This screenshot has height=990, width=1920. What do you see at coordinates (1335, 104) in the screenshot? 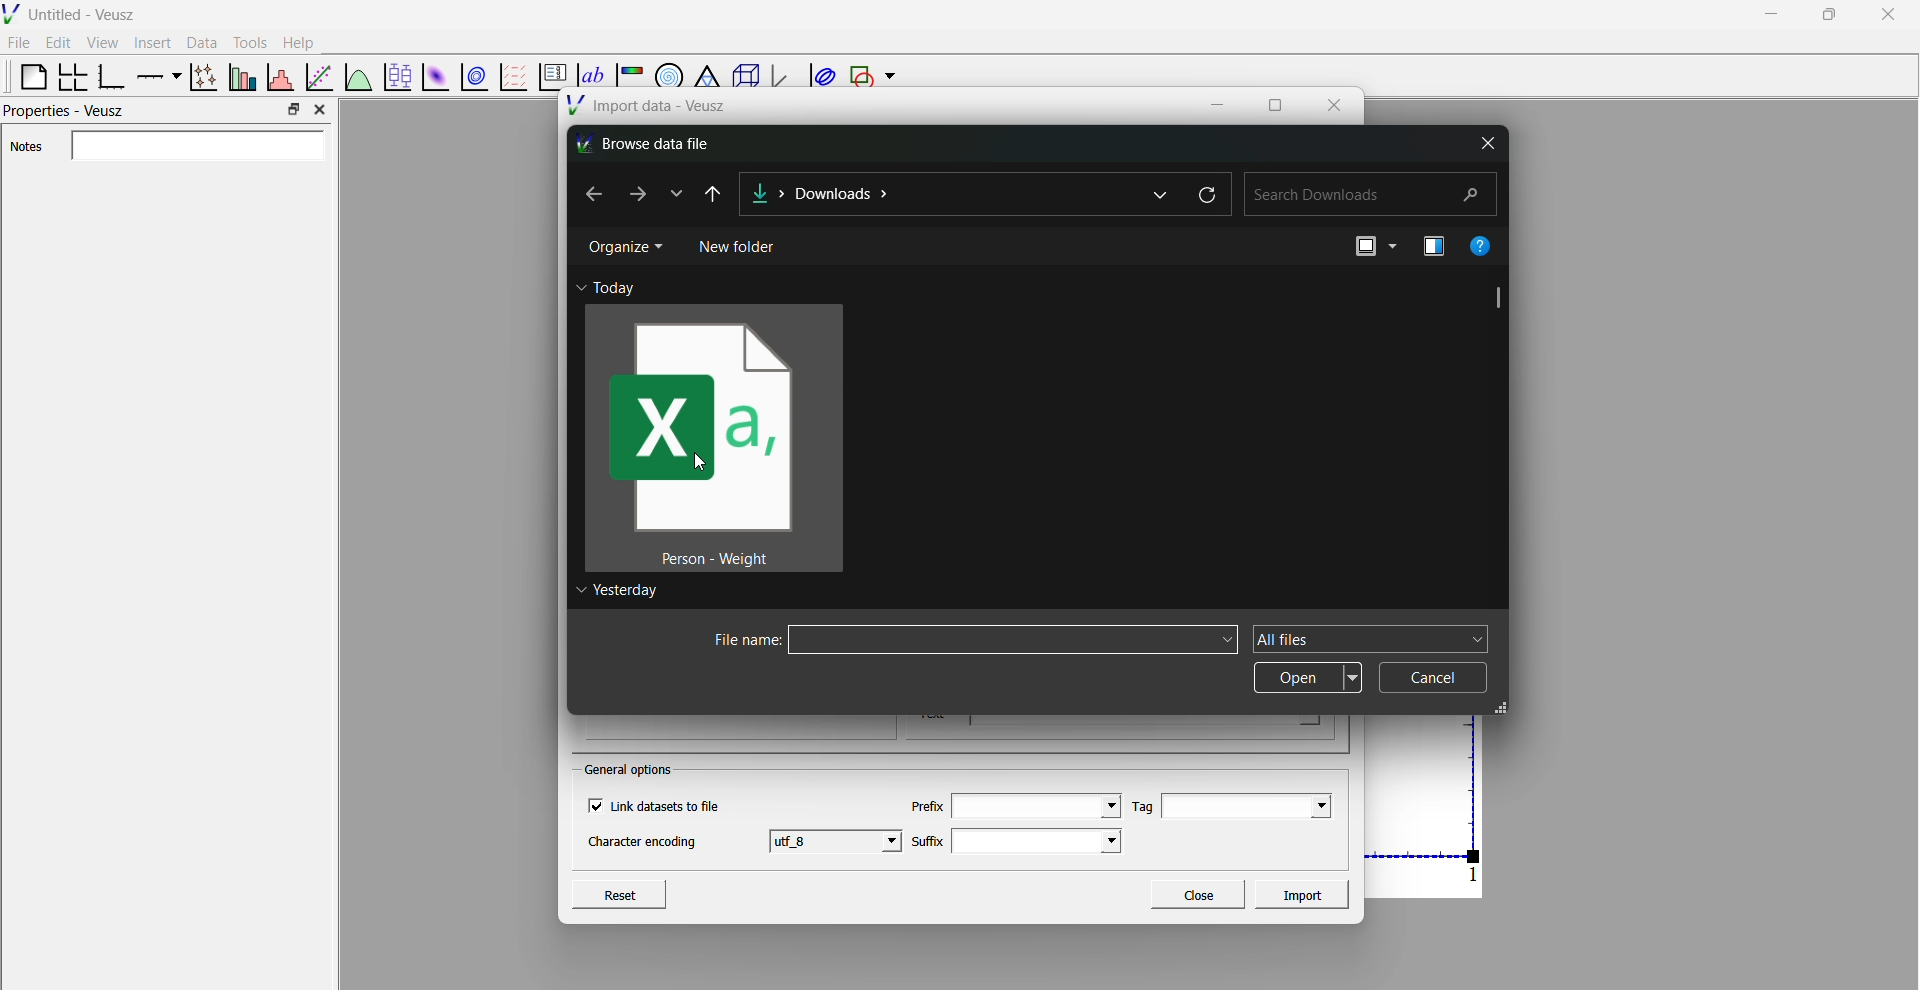
I see `close` at bounding box center [1335, 104].